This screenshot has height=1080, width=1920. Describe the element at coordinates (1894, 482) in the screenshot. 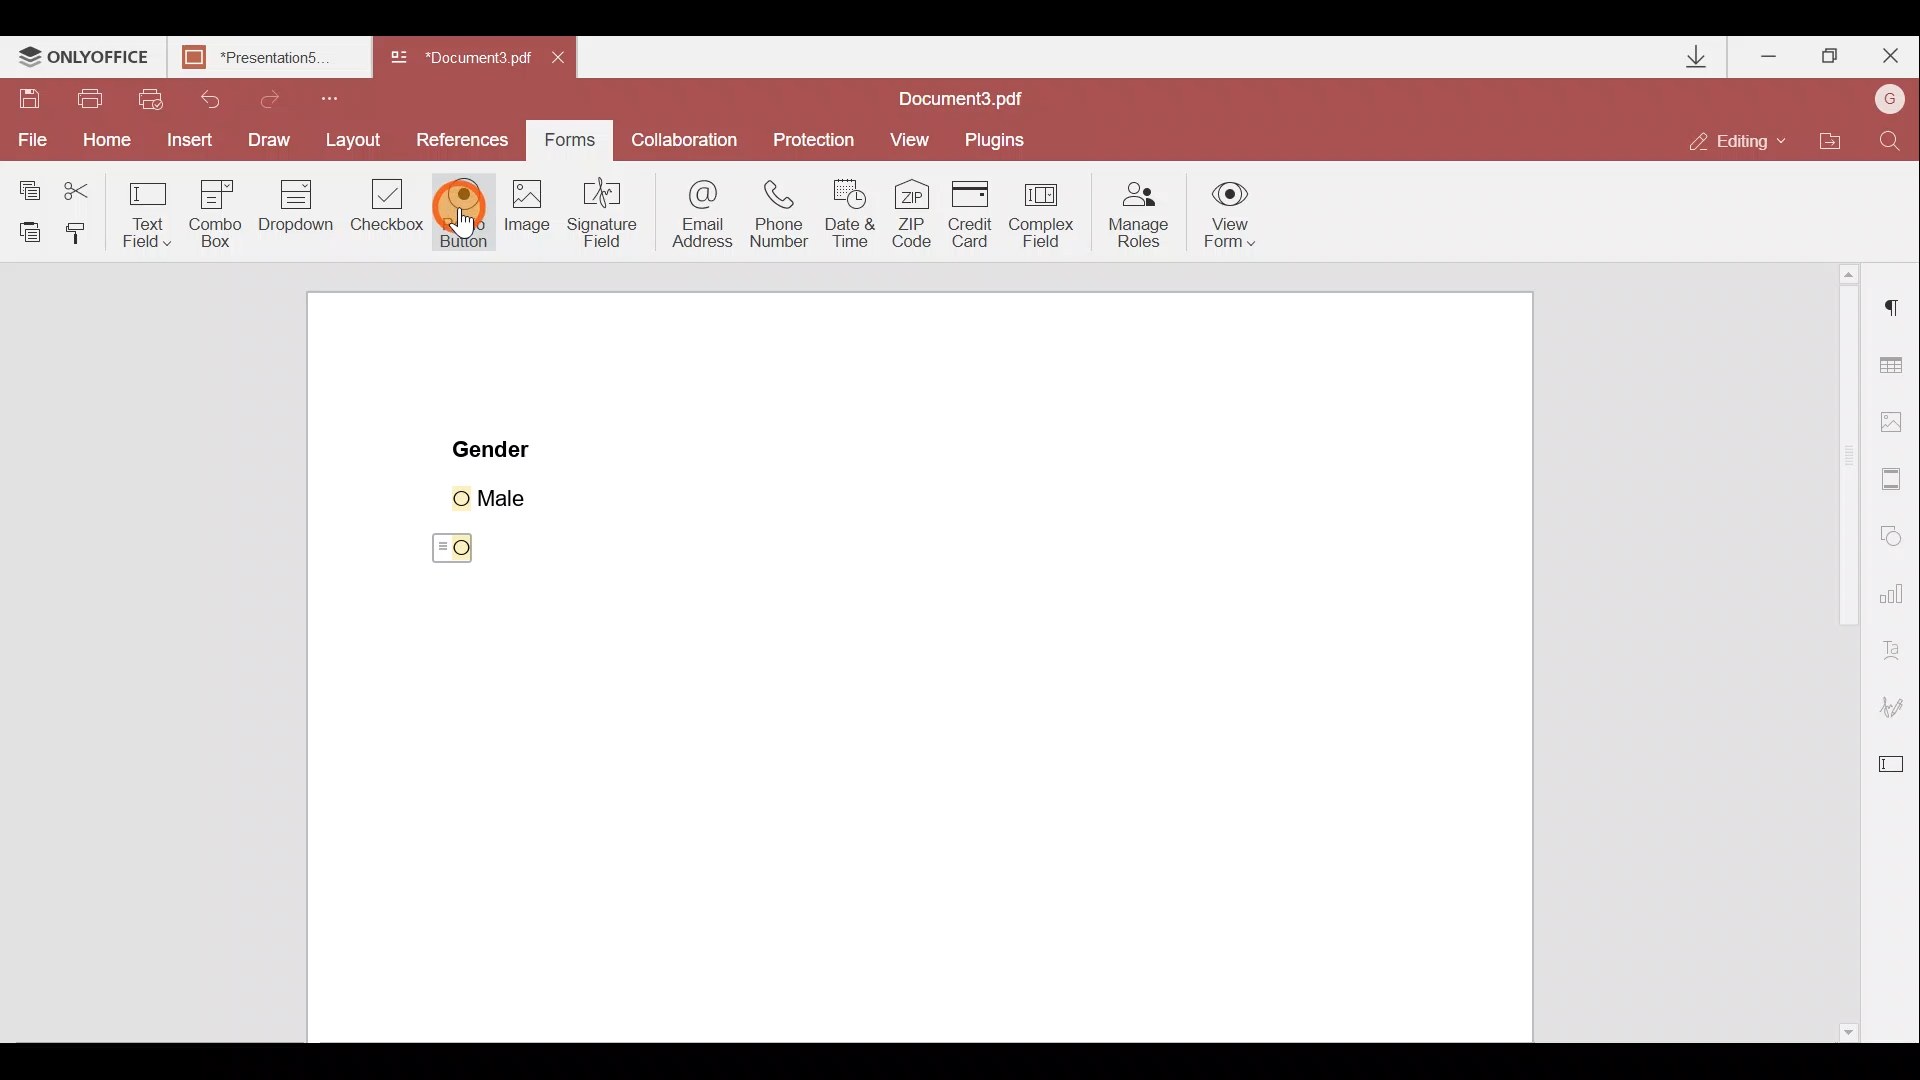

I see `Headers & footers settings` at that location.